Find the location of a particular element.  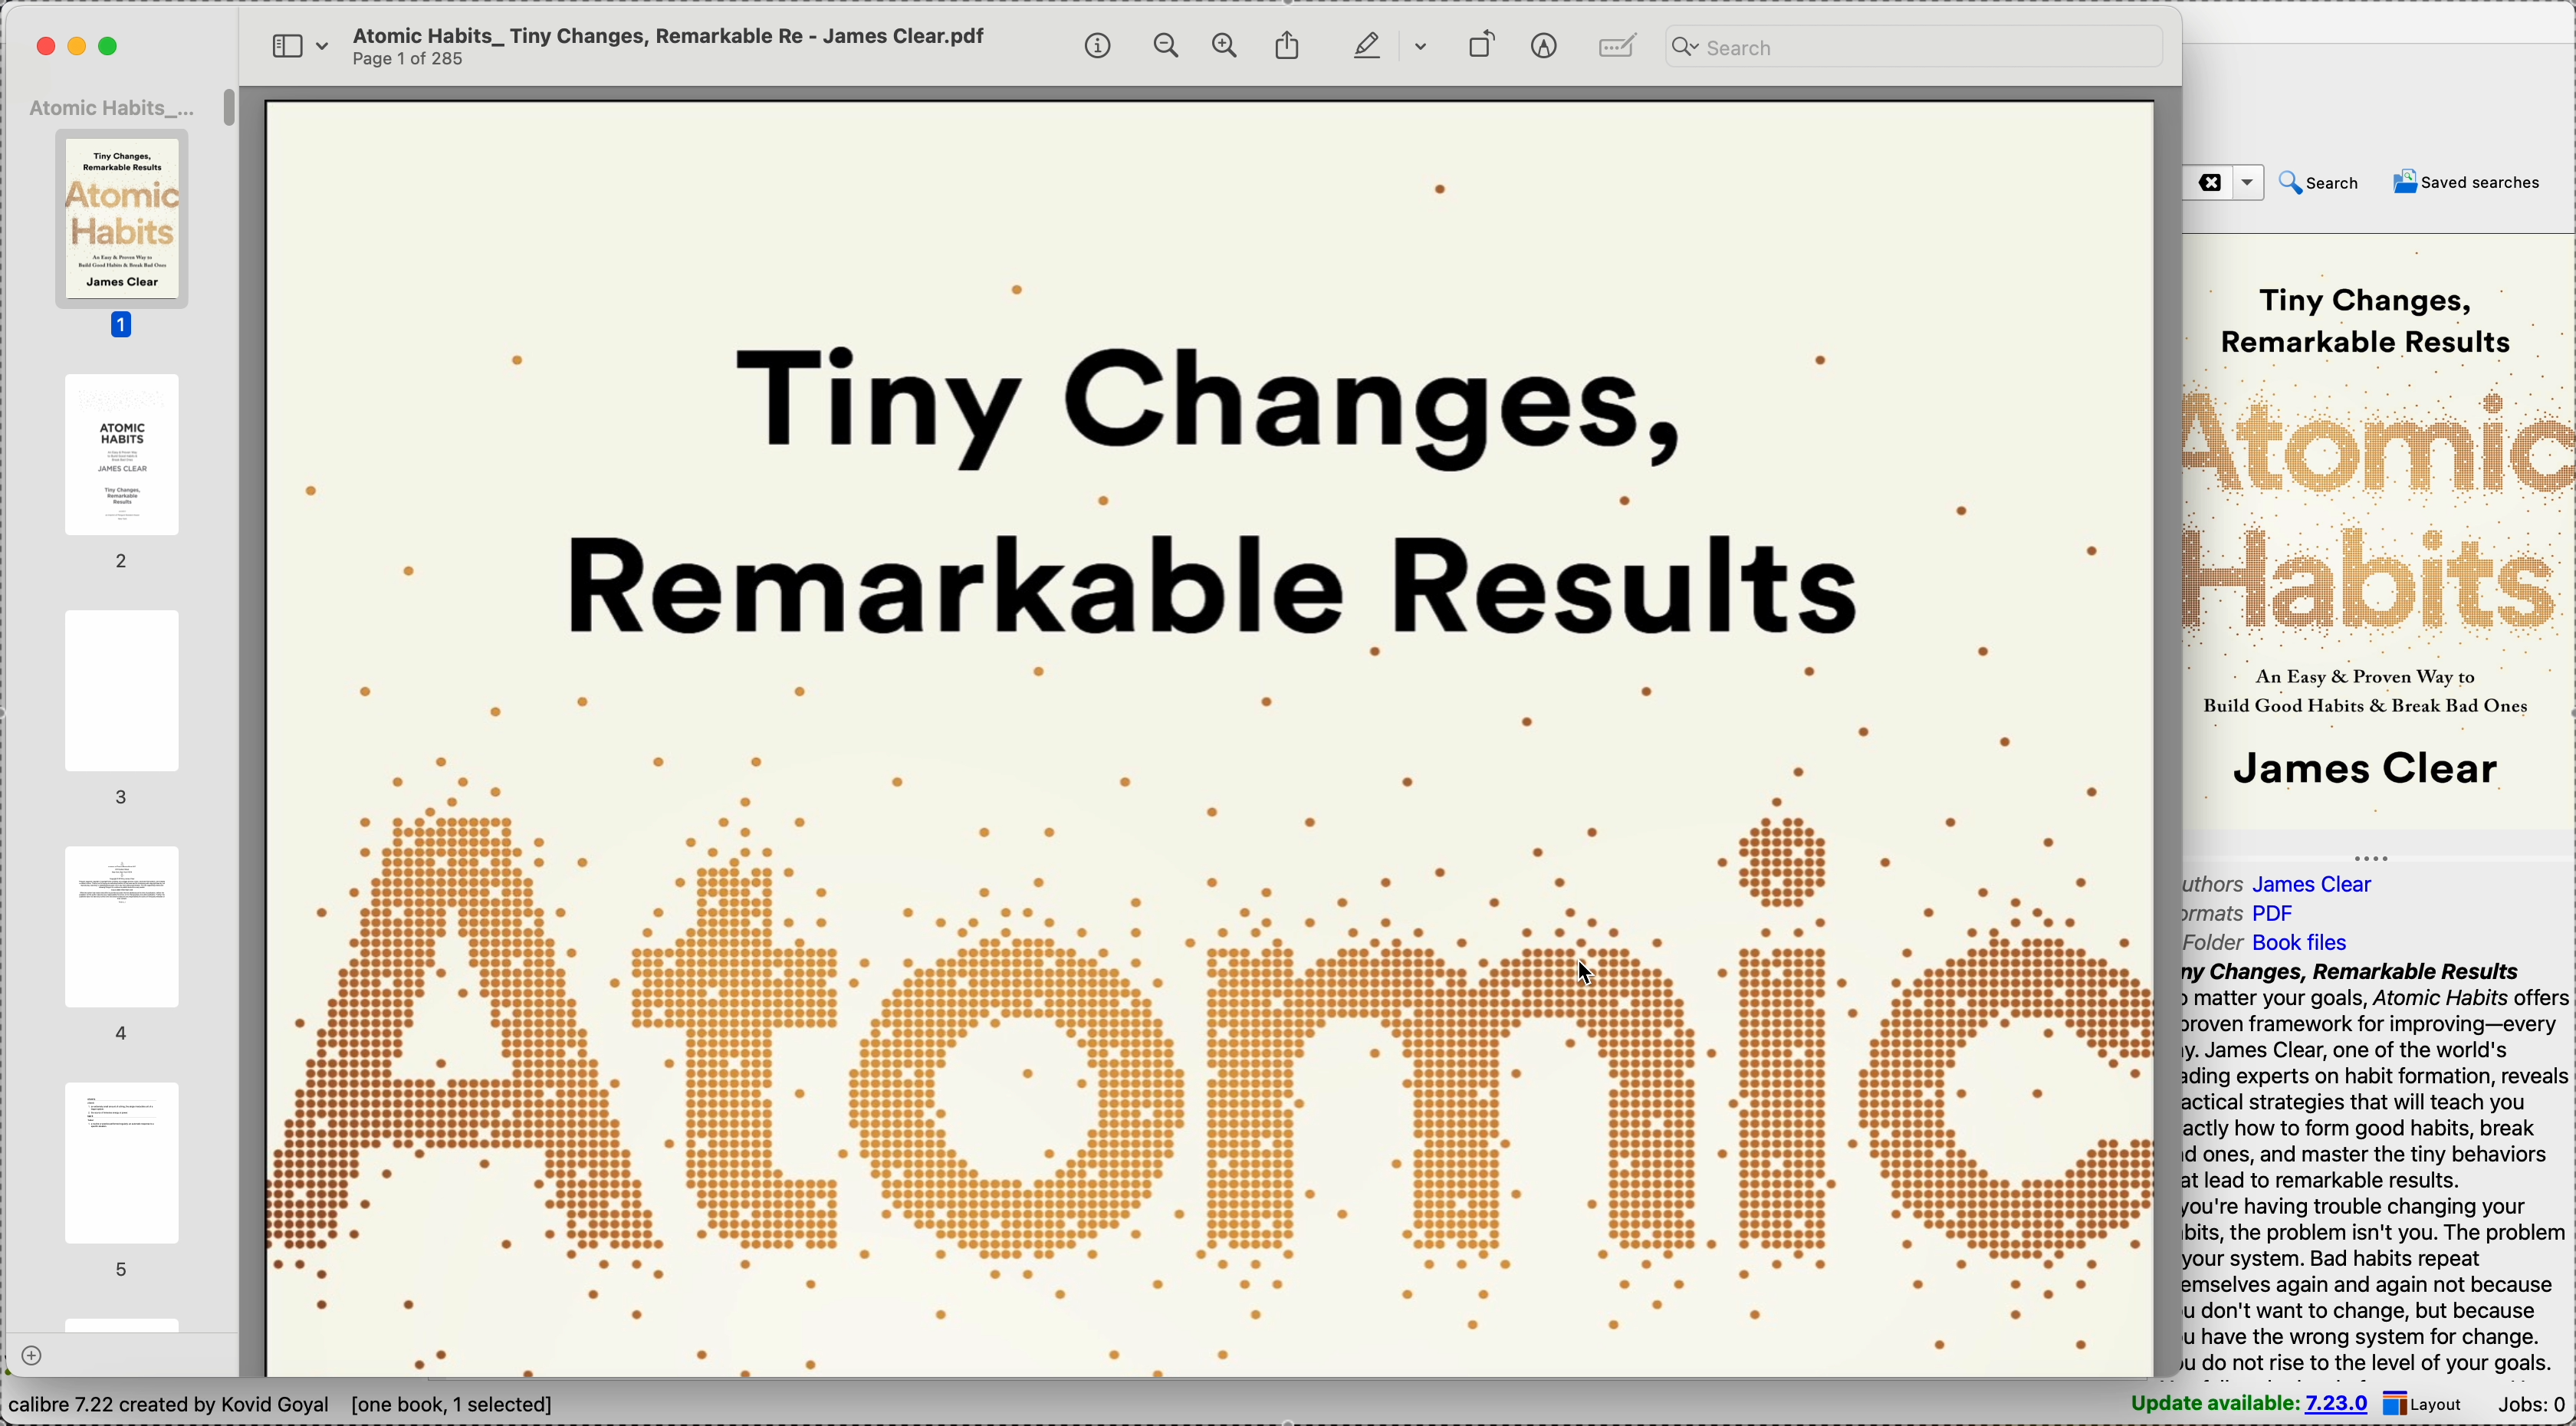

maximize is located at coordinates (115, 47).